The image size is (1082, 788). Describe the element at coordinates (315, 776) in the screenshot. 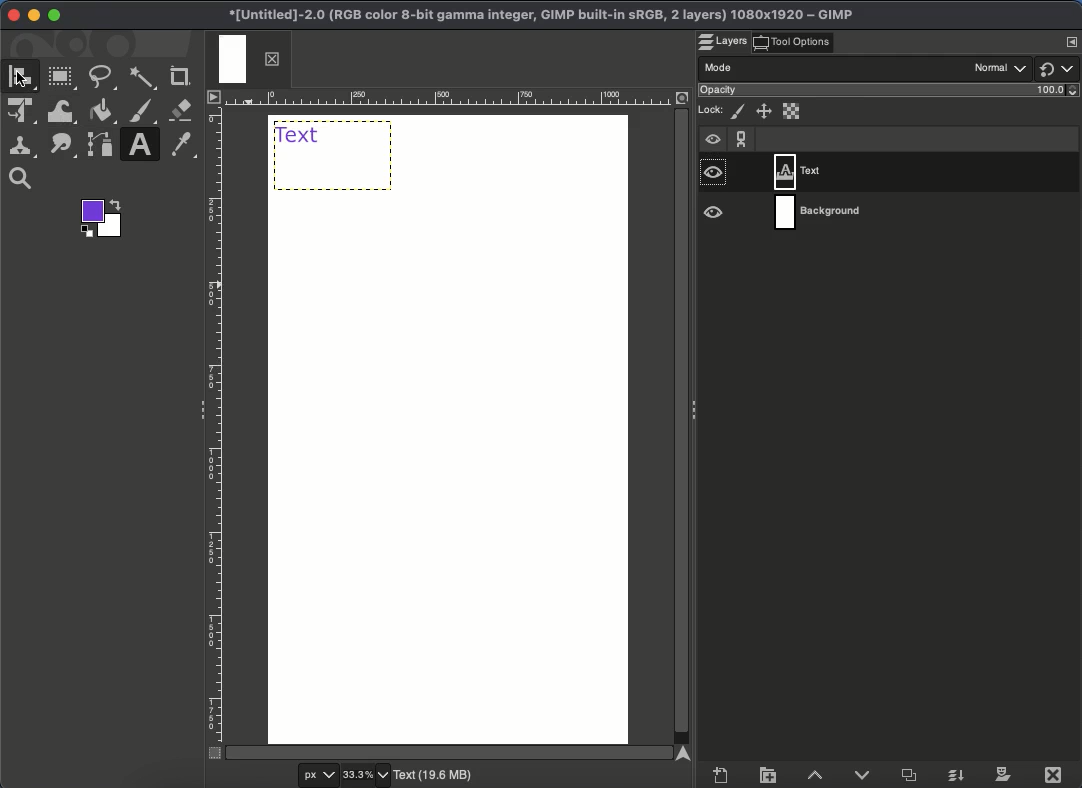

I see `px` at that location.